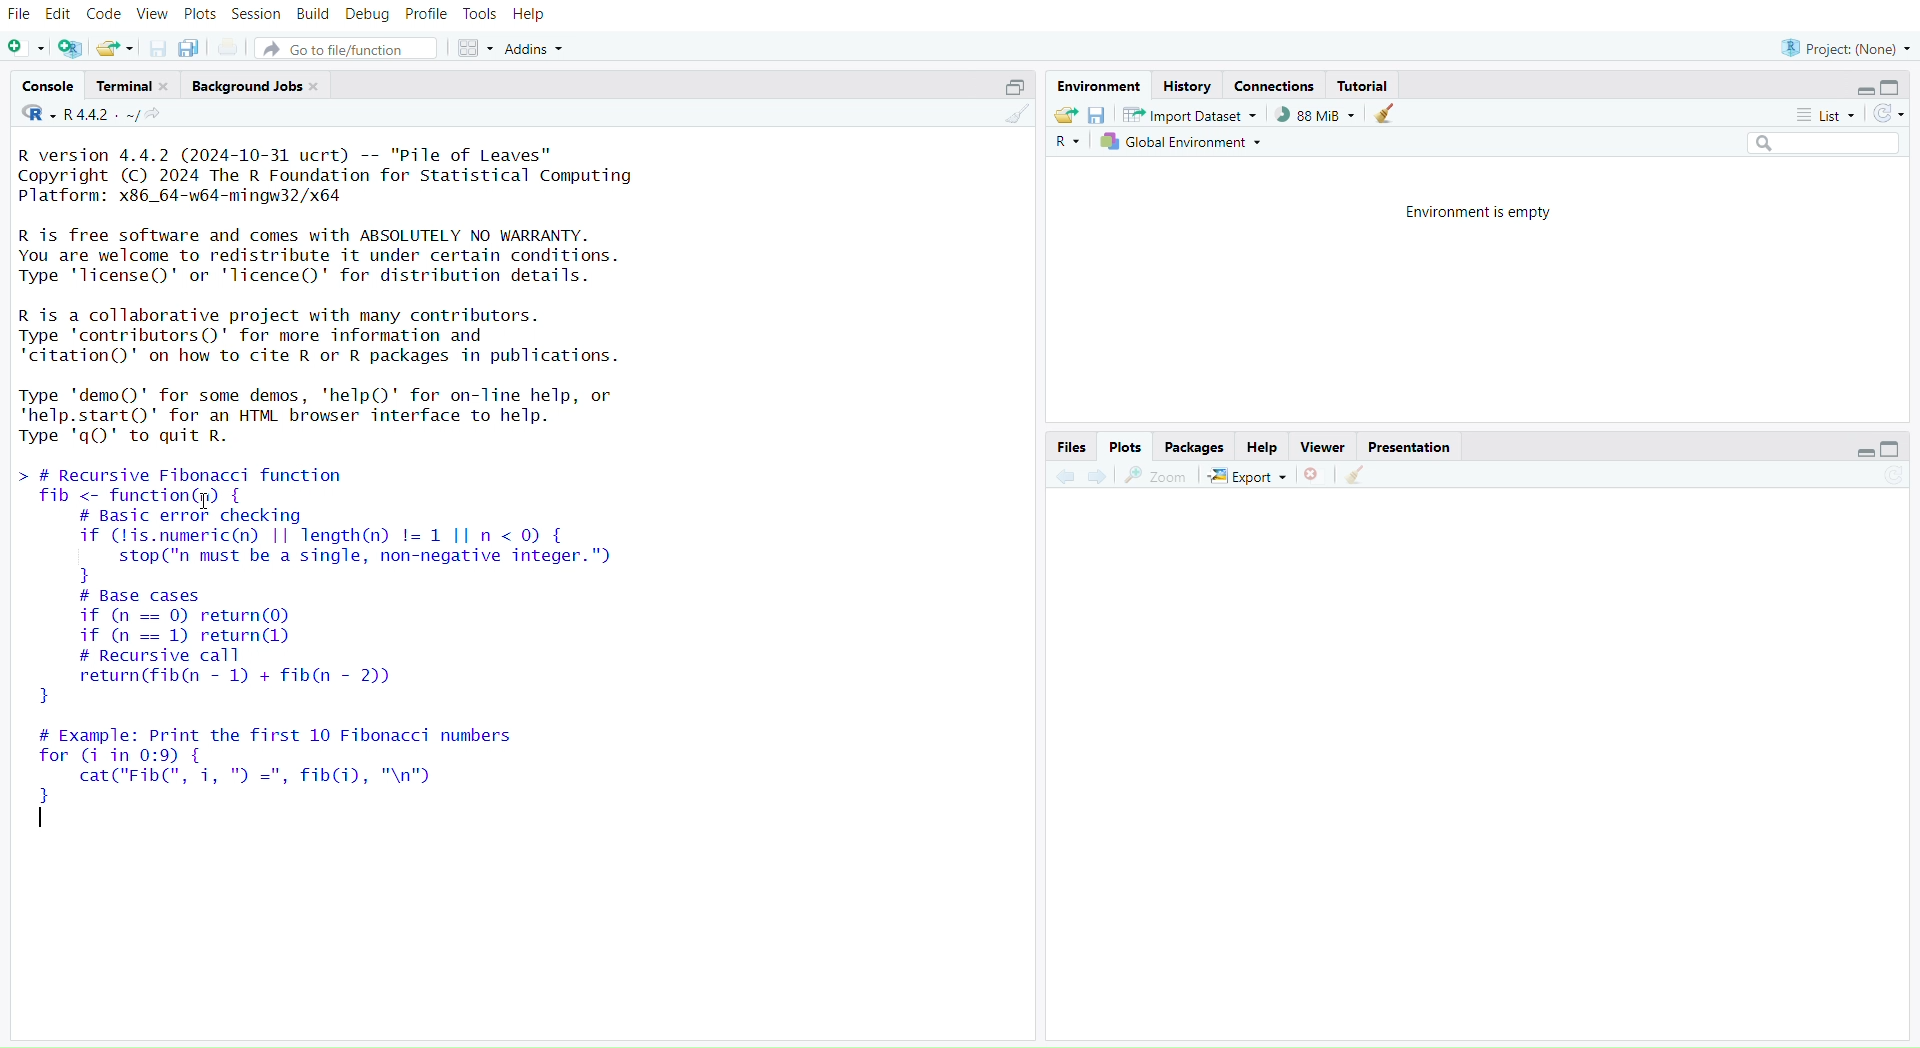 Image resolution: width=1920 pixels, height=1048 pixels. Describe the element at coordinates (113, 50) in the screenshot. I see `open an existing file` at that location.